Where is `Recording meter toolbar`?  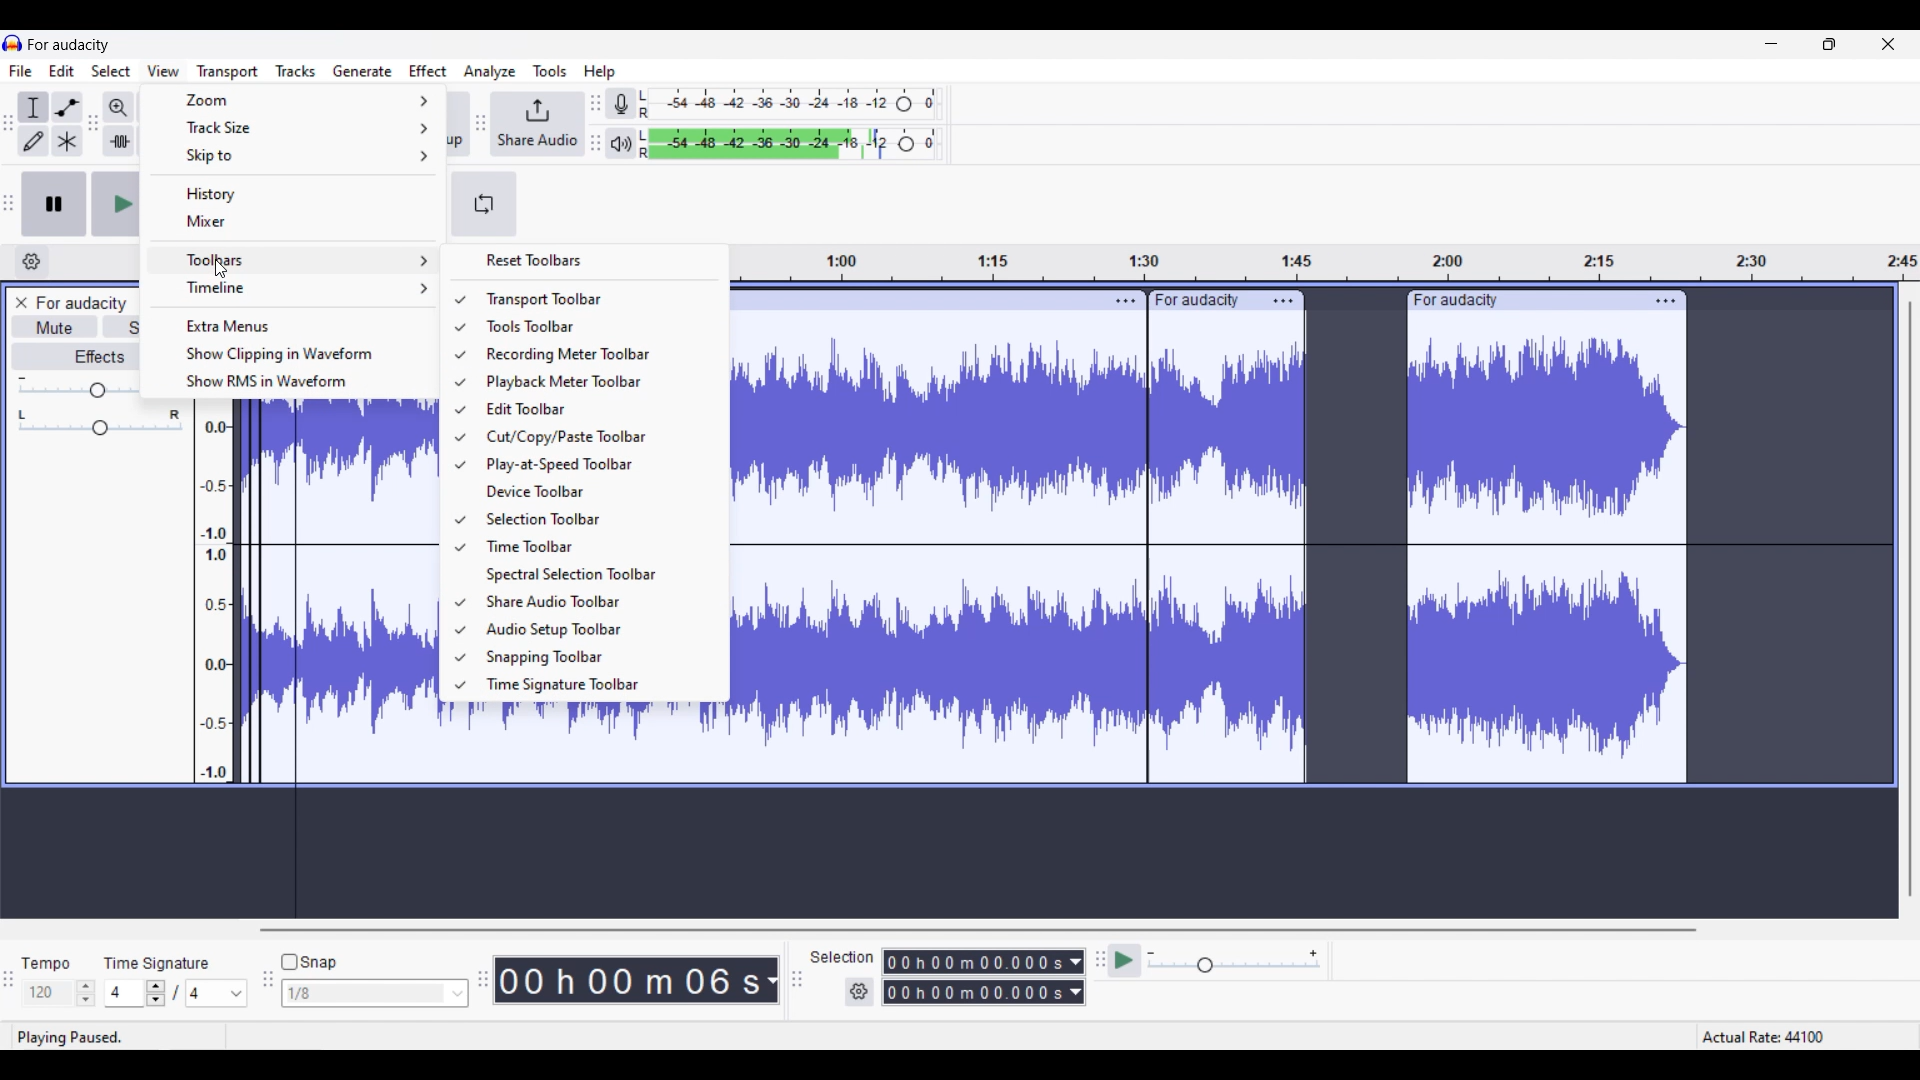 Recording meter toolbar is located at coordinates (594, 354).